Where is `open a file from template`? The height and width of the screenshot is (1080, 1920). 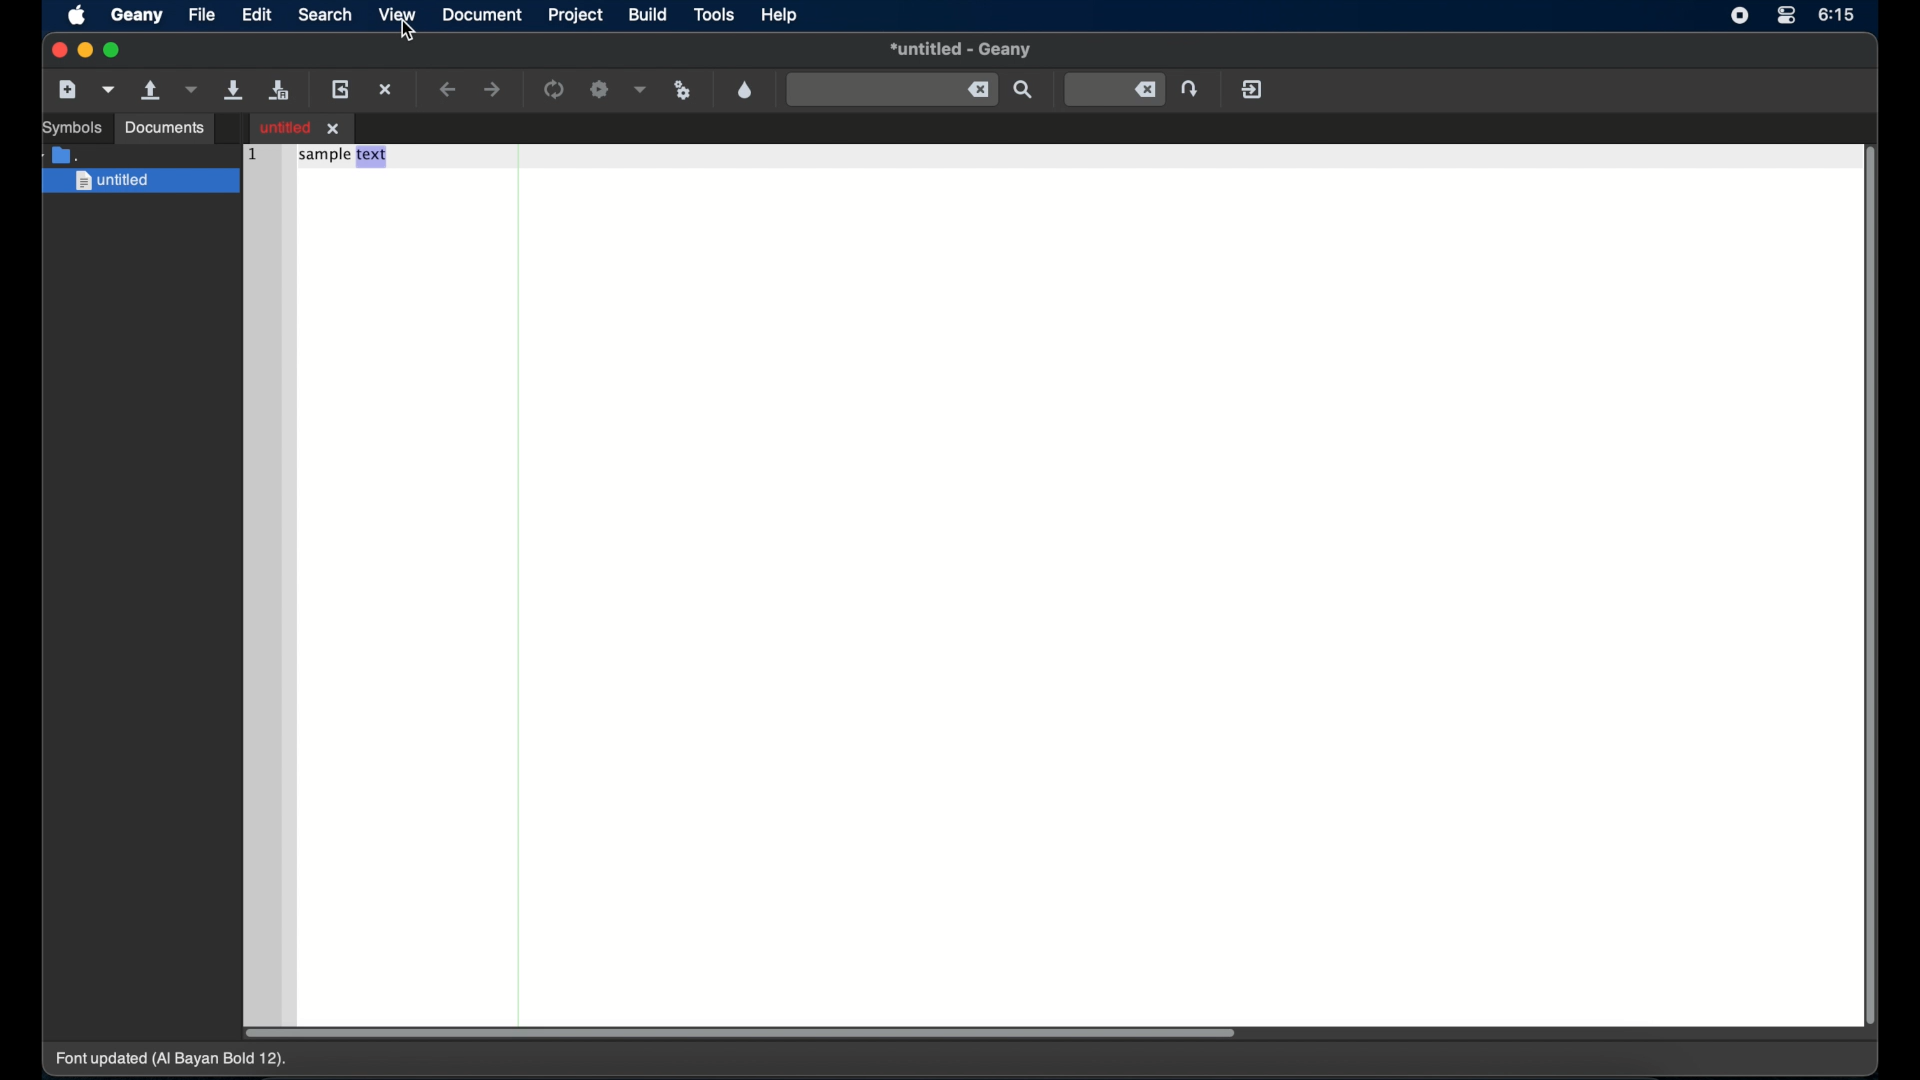
open a file from template is located at coordinates (111, 89).